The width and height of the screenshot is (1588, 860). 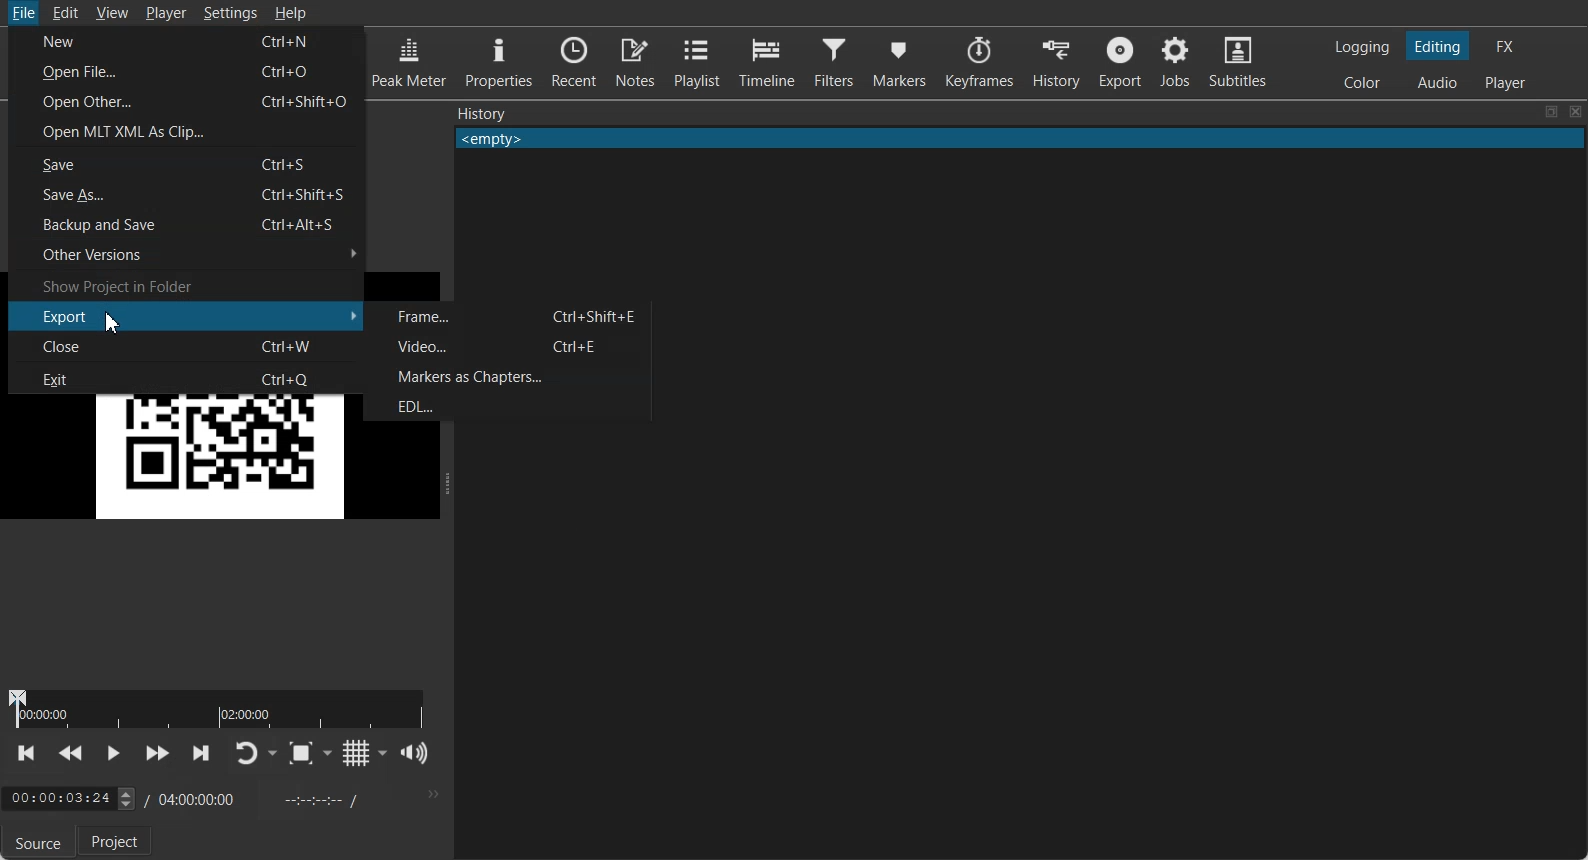 I want to click on Toggle Play or Pause, so click(x=111, y=755).